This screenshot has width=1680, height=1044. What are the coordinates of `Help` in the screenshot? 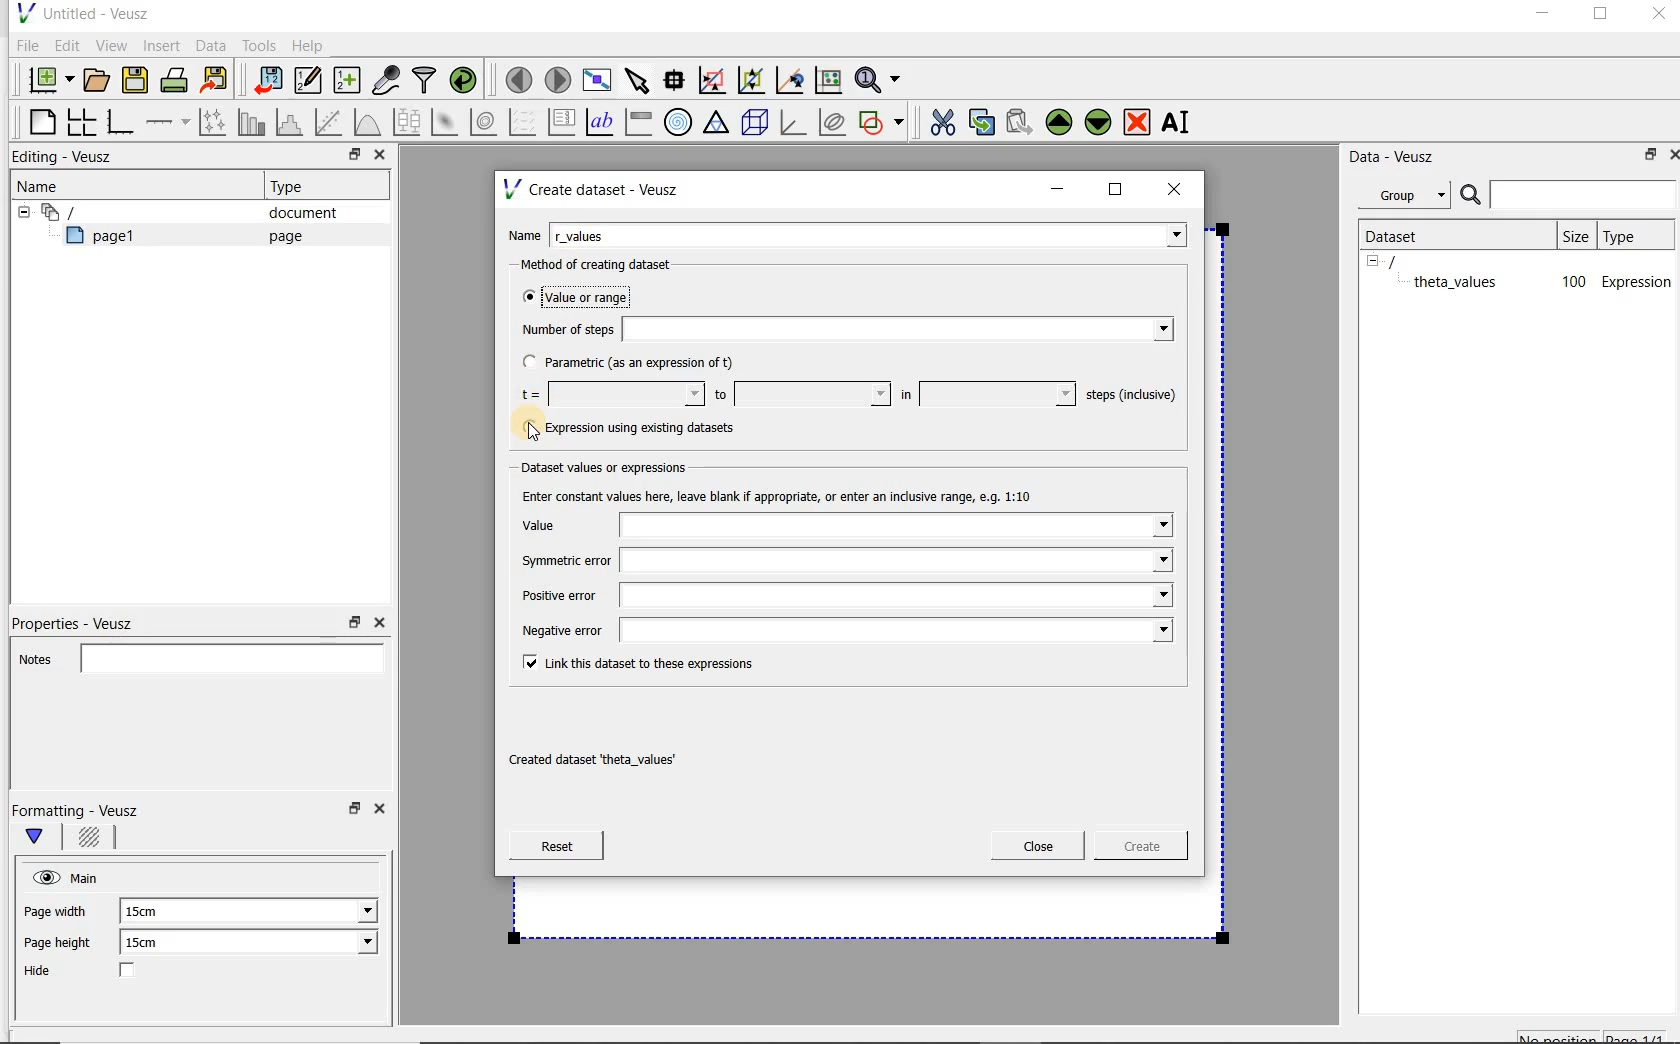 It's located at (310, 45).